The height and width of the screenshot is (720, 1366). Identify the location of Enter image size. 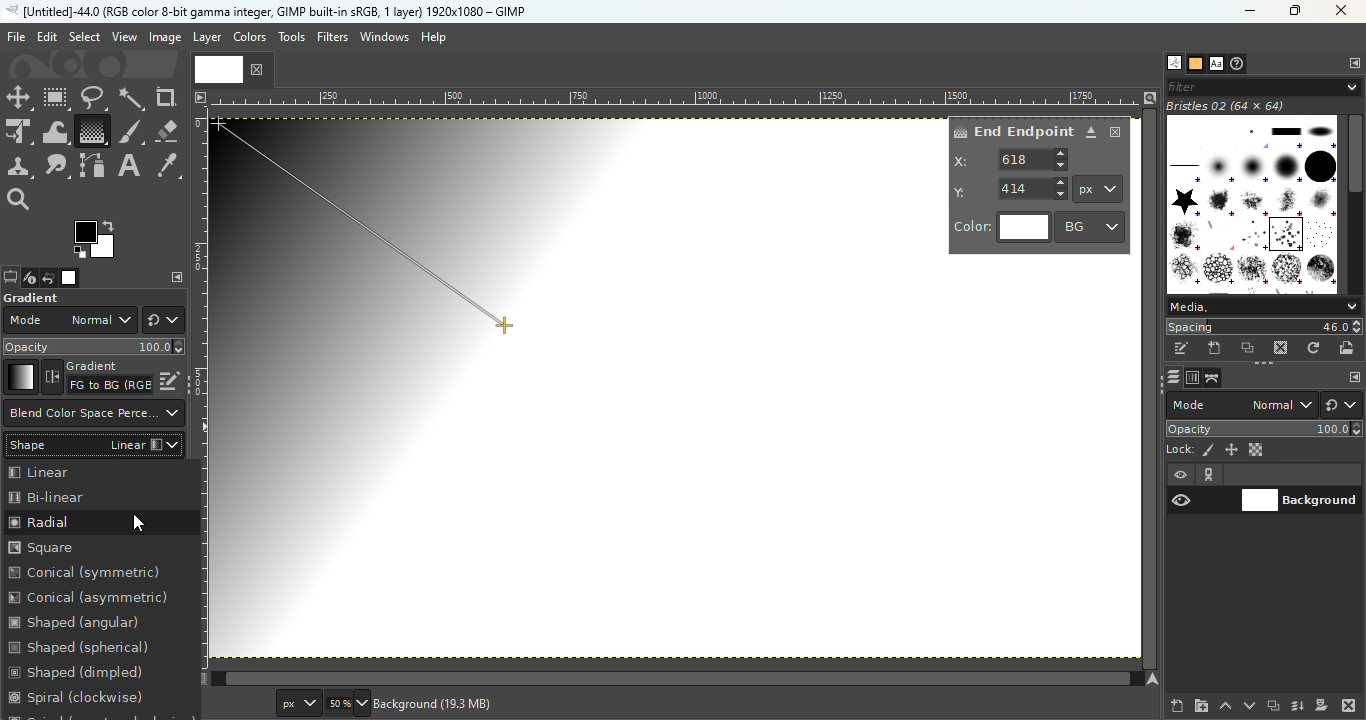
(345, 704).